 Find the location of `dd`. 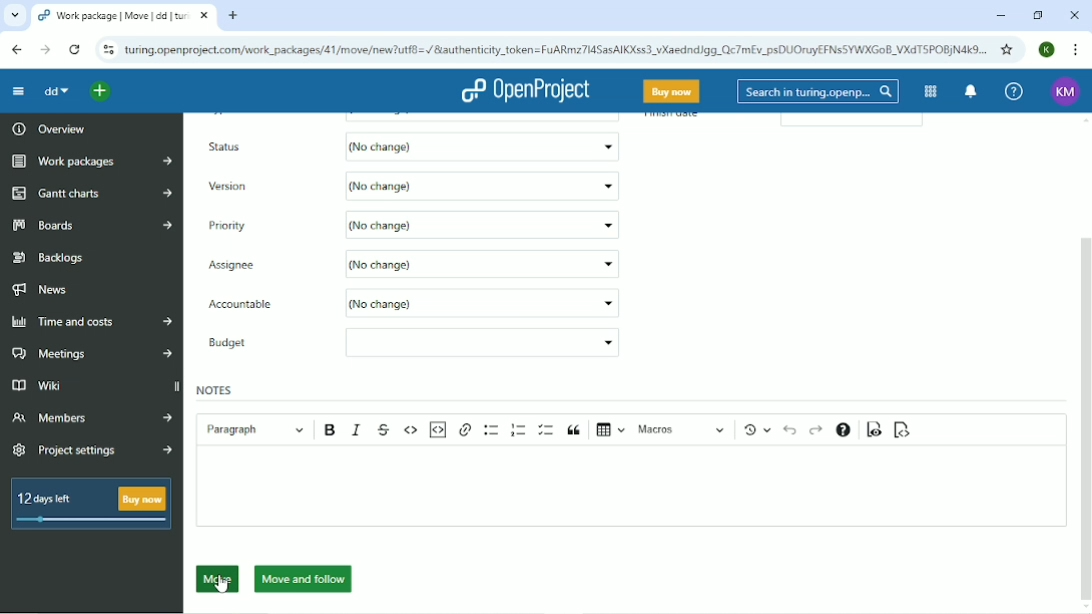

dd is located at coordinates (56, 91).